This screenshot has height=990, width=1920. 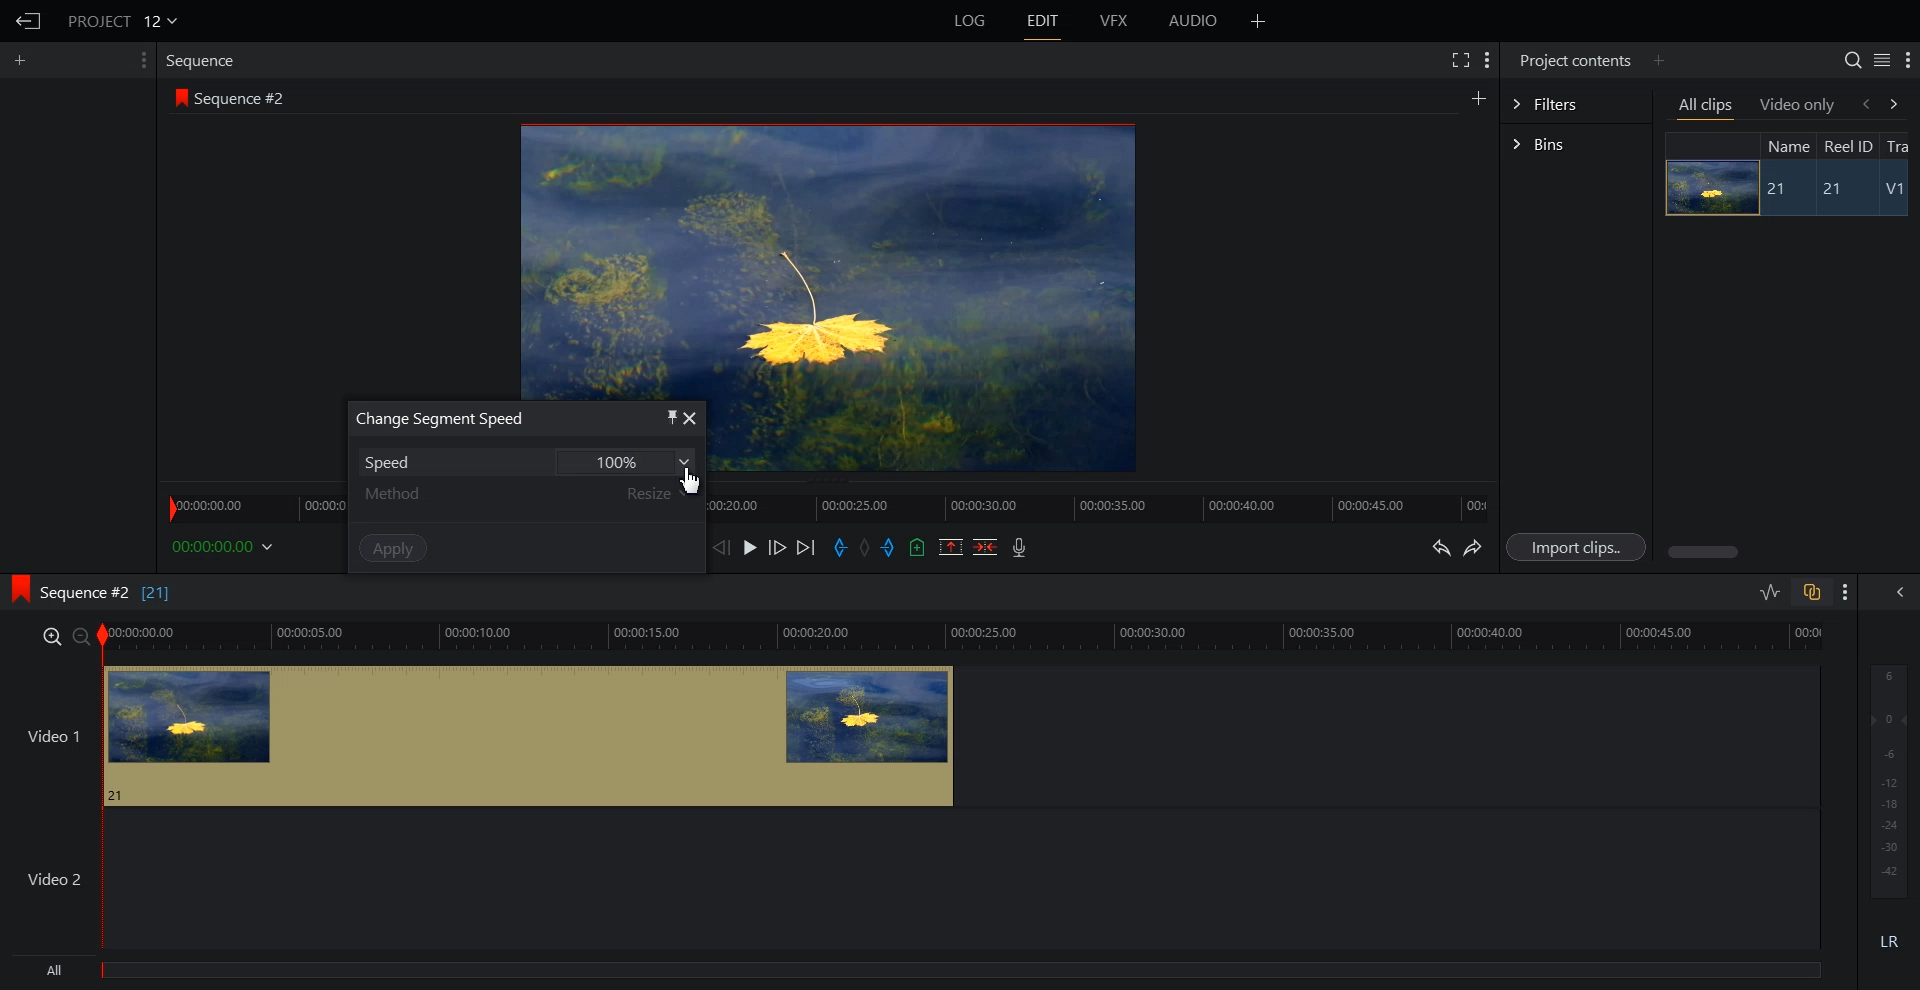 What do you see at coordinates (1575, 102) in the screenshot?
I see `Filters` at bounding box center [1575, 102].